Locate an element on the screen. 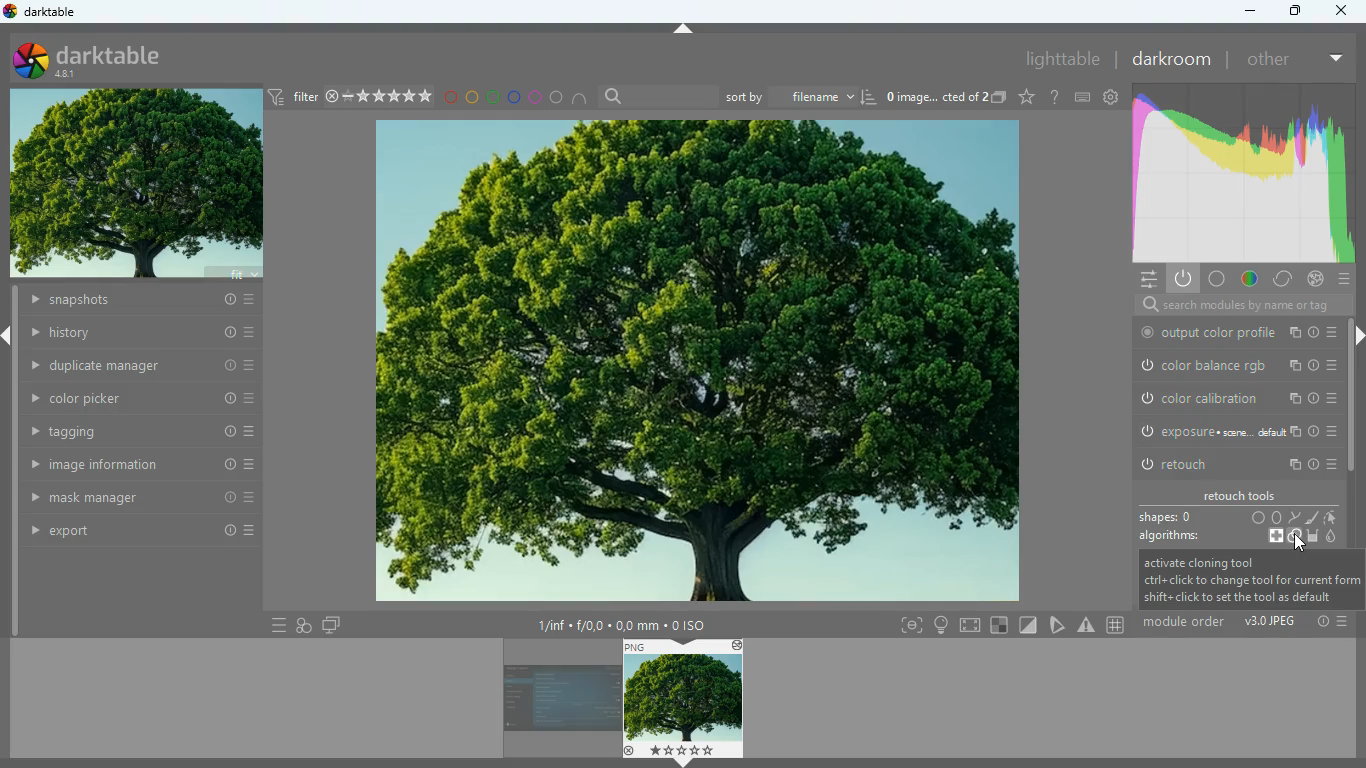 The image size is (1366, 768). retouch tools is located at coordinates (1241, 495).